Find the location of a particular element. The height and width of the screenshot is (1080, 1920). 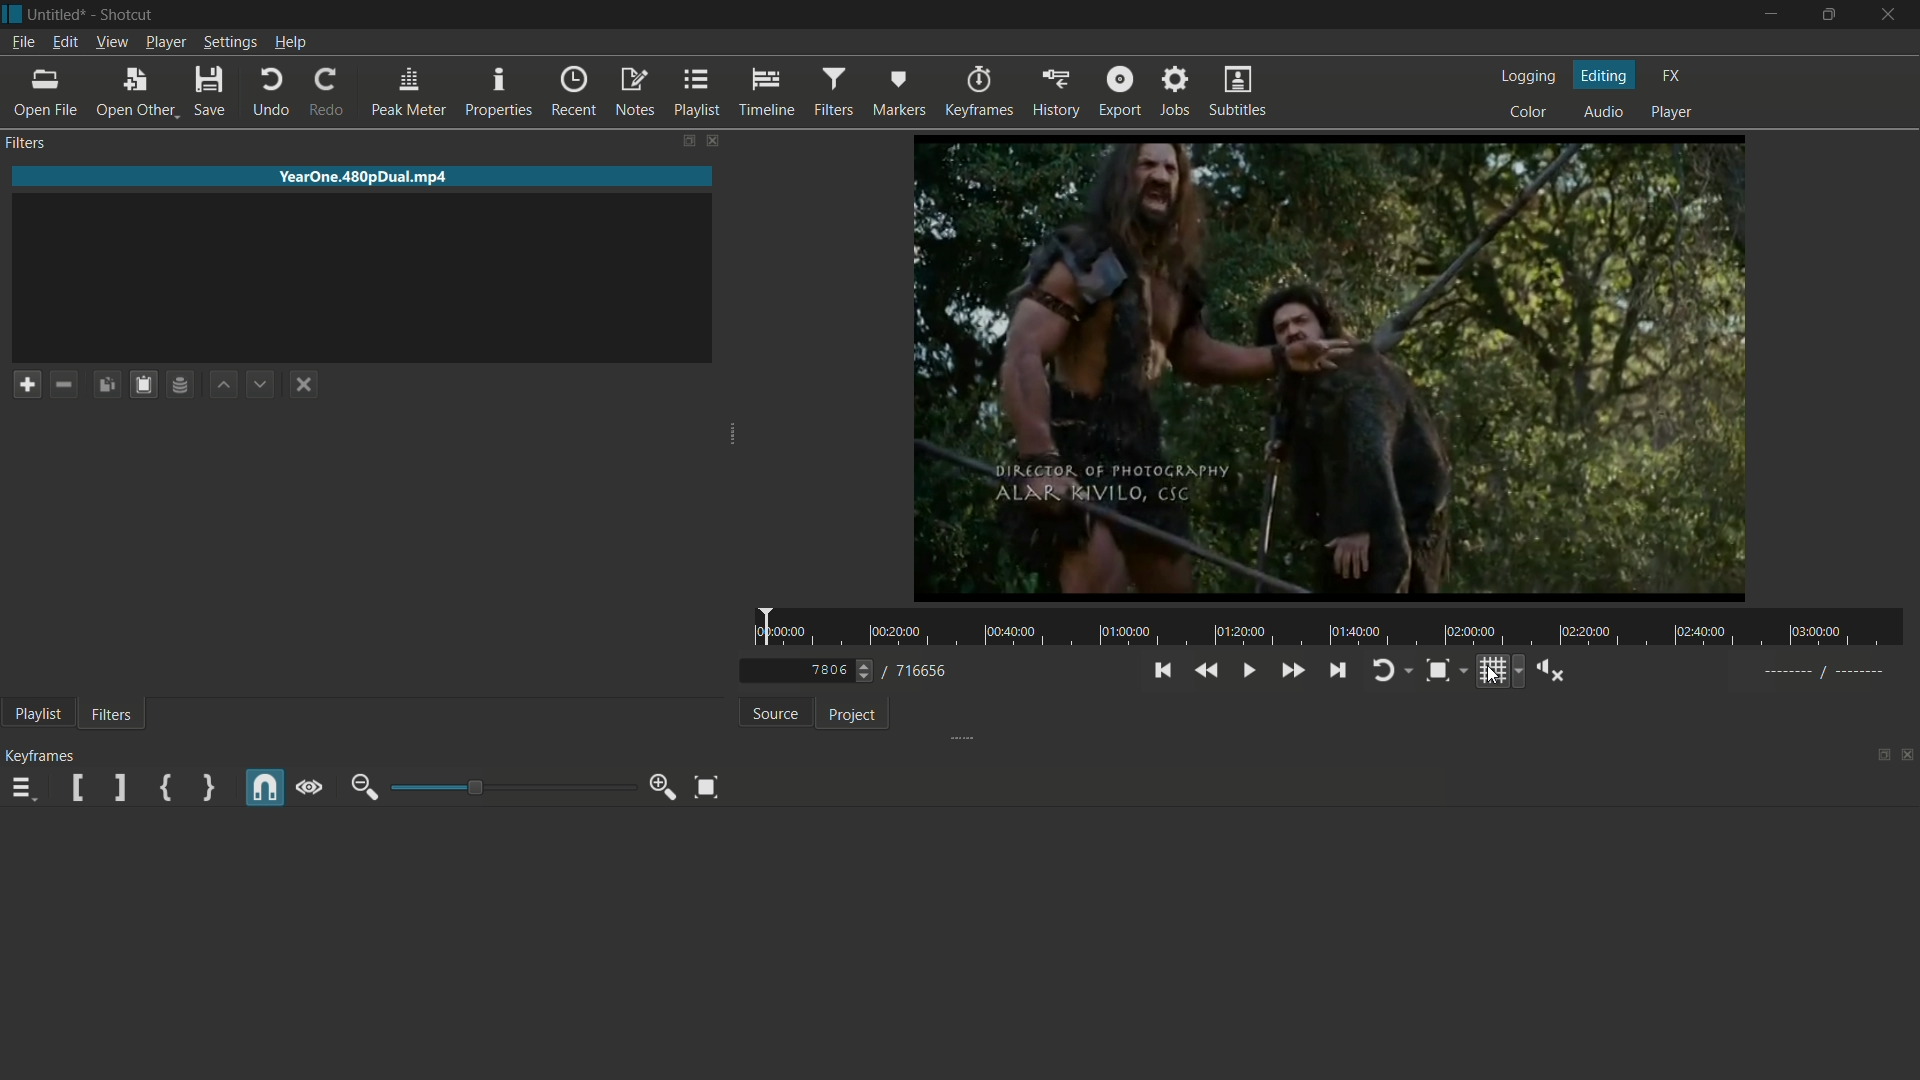

remove a filter is located at coordinates (63, 383).